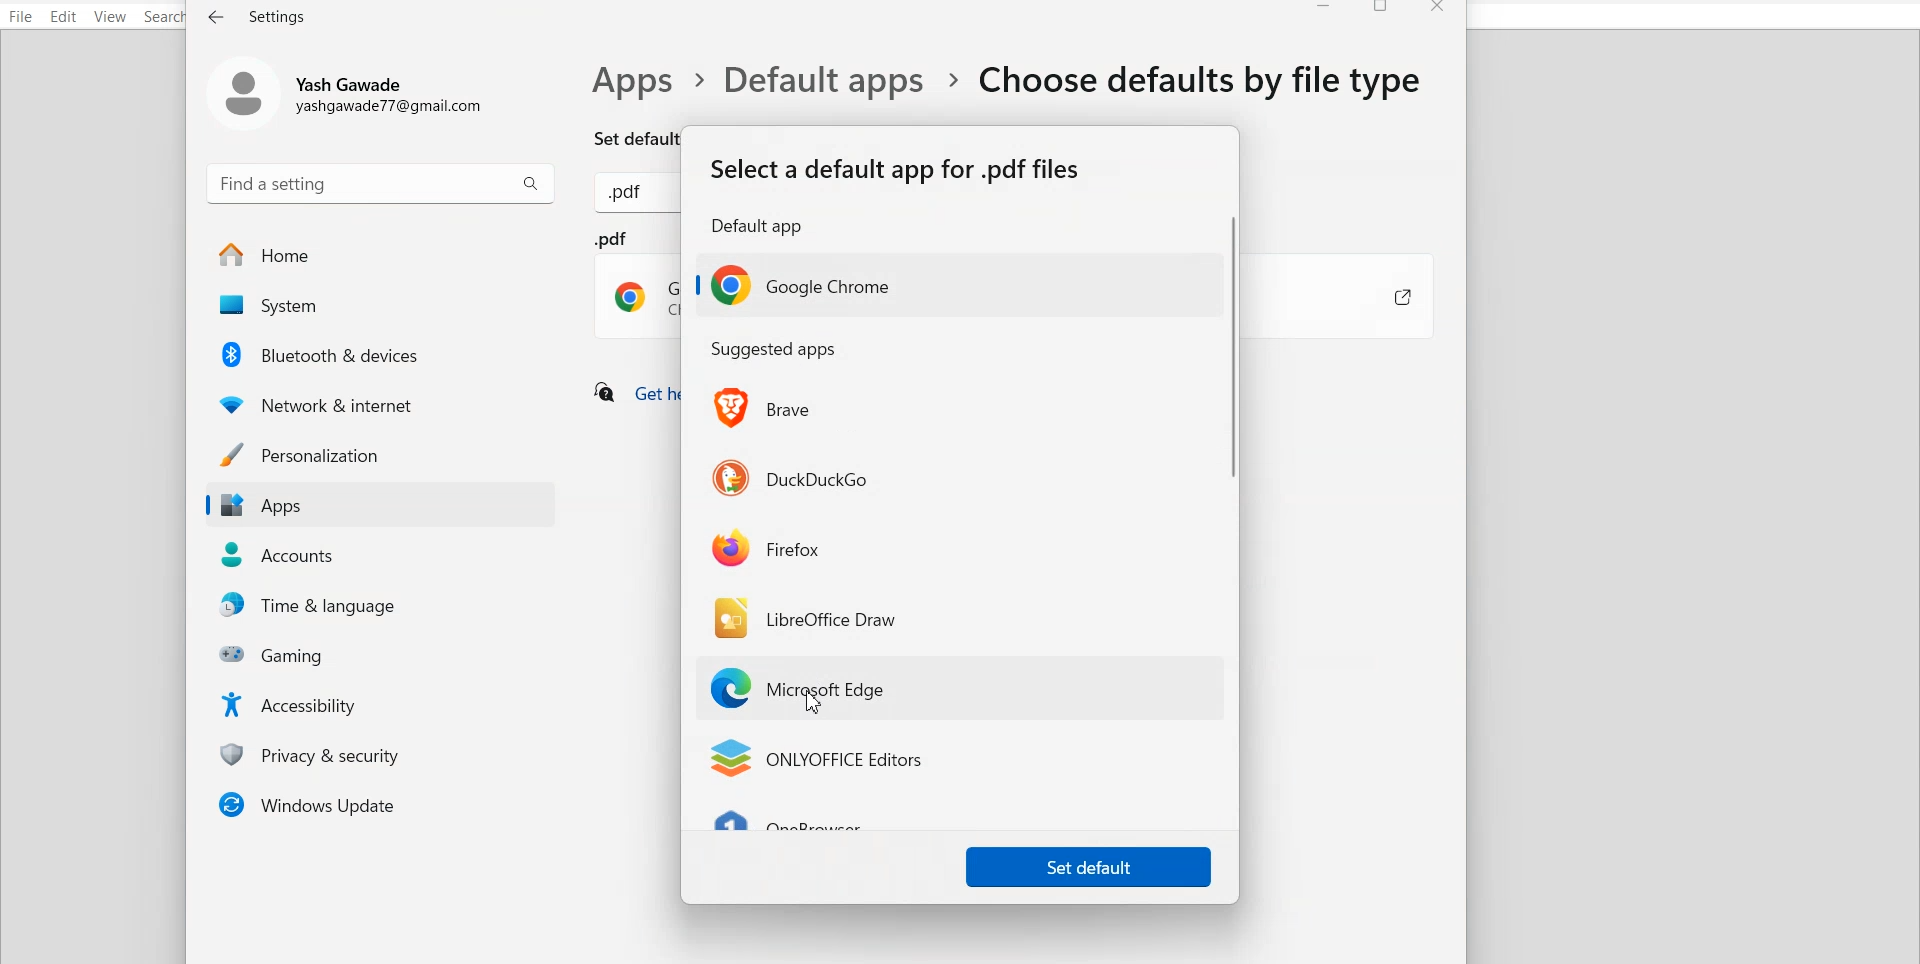 This screenshot has height=964, width=1920. What do you see at coordinates (897, 195) in the screenshot?
I see `Text` at bounding box center [897, 195].